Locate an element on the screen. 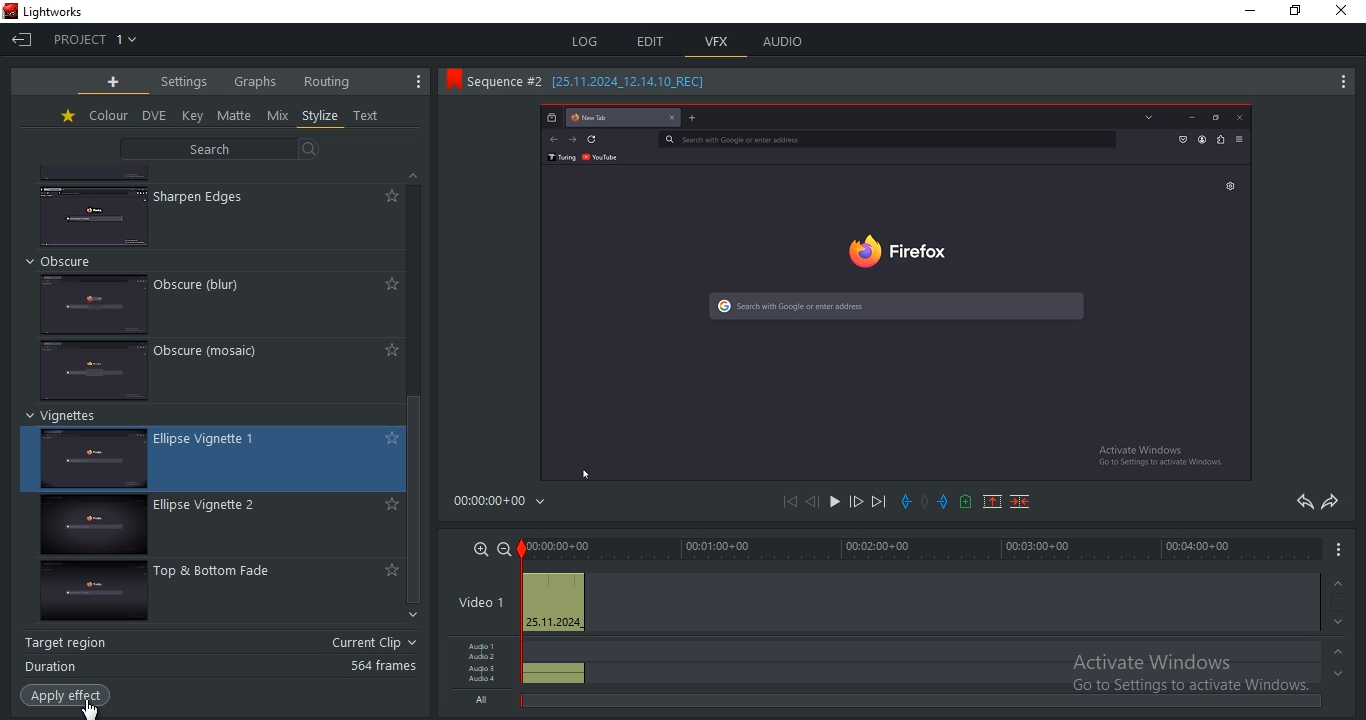  Audio 2 is located at coordinates (485, 658).